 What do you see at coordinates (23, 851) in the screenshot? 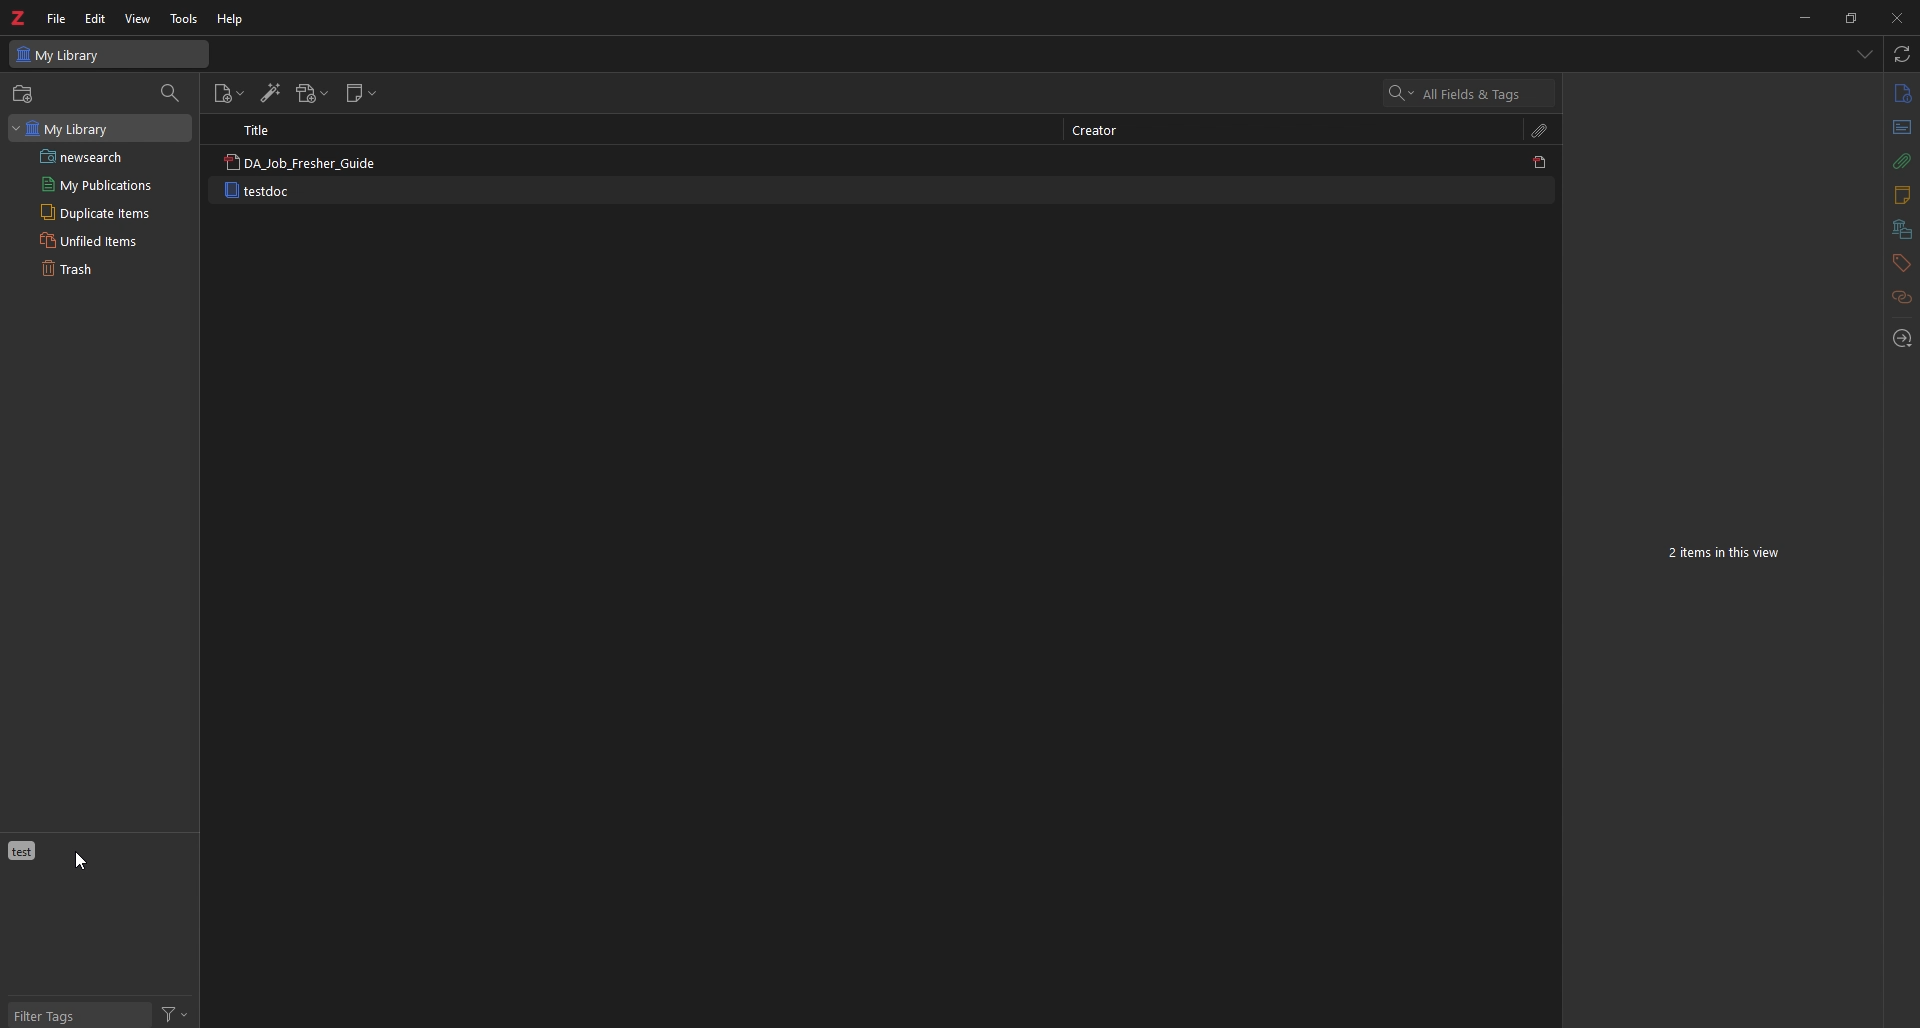
I see `test` at bounding box center [23, 851].